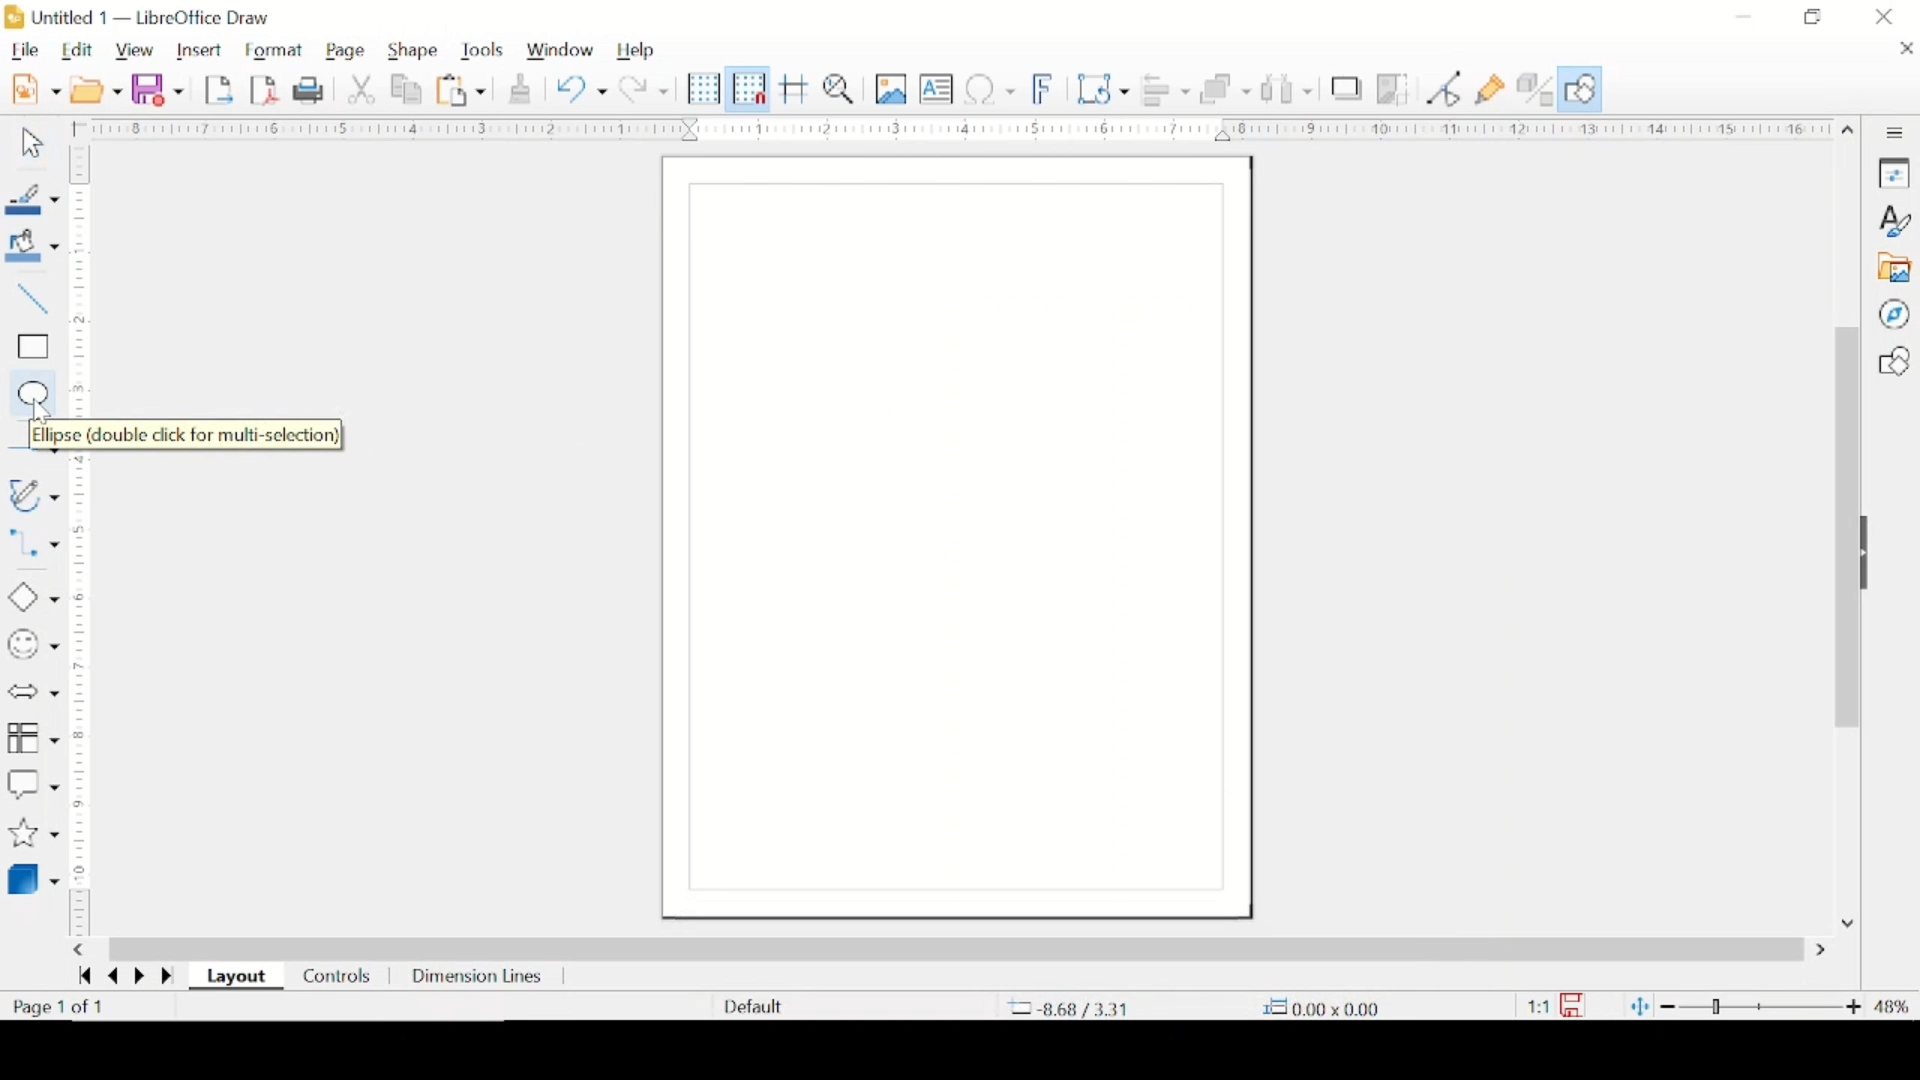  Describe the element at coordinates (1893, 314) in the screenshot. I see `navigator` at that location.